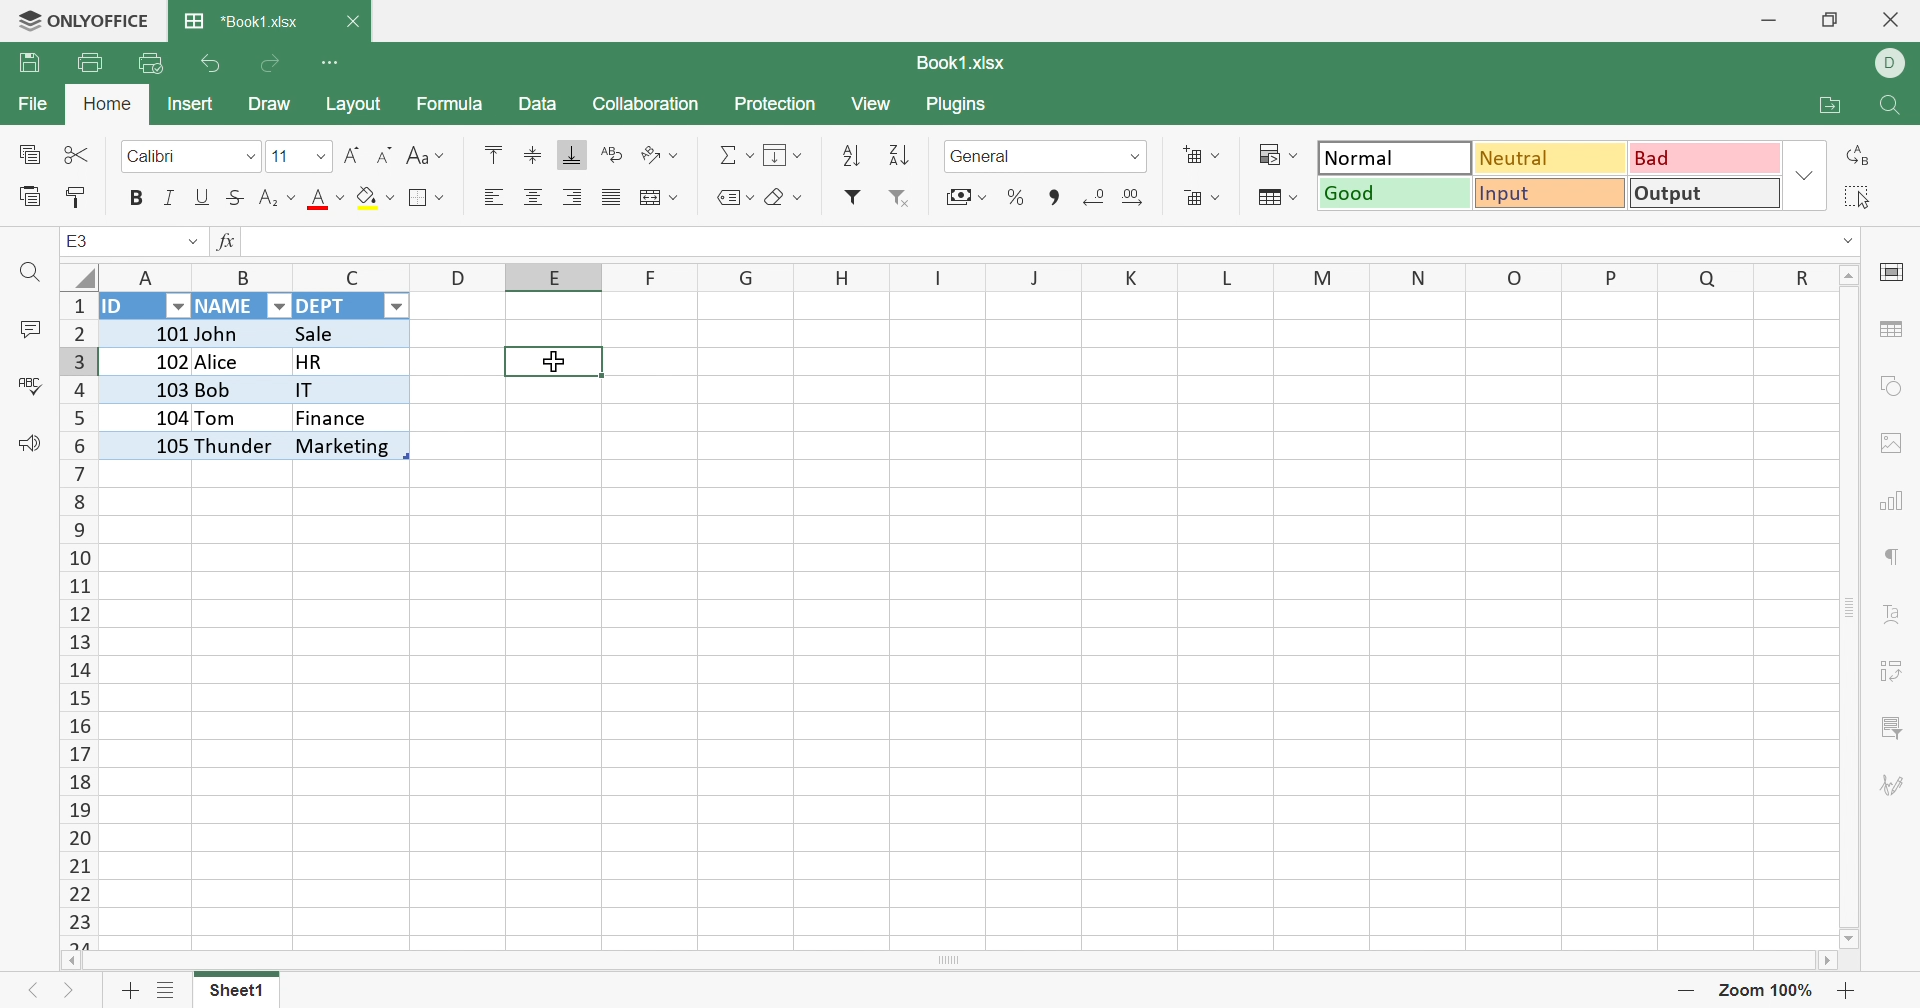 The height and width of the screenshot is (1008, 1920). Describe the element at coordinates (423, 198) in the screenshot. I see `Borders` at that location.